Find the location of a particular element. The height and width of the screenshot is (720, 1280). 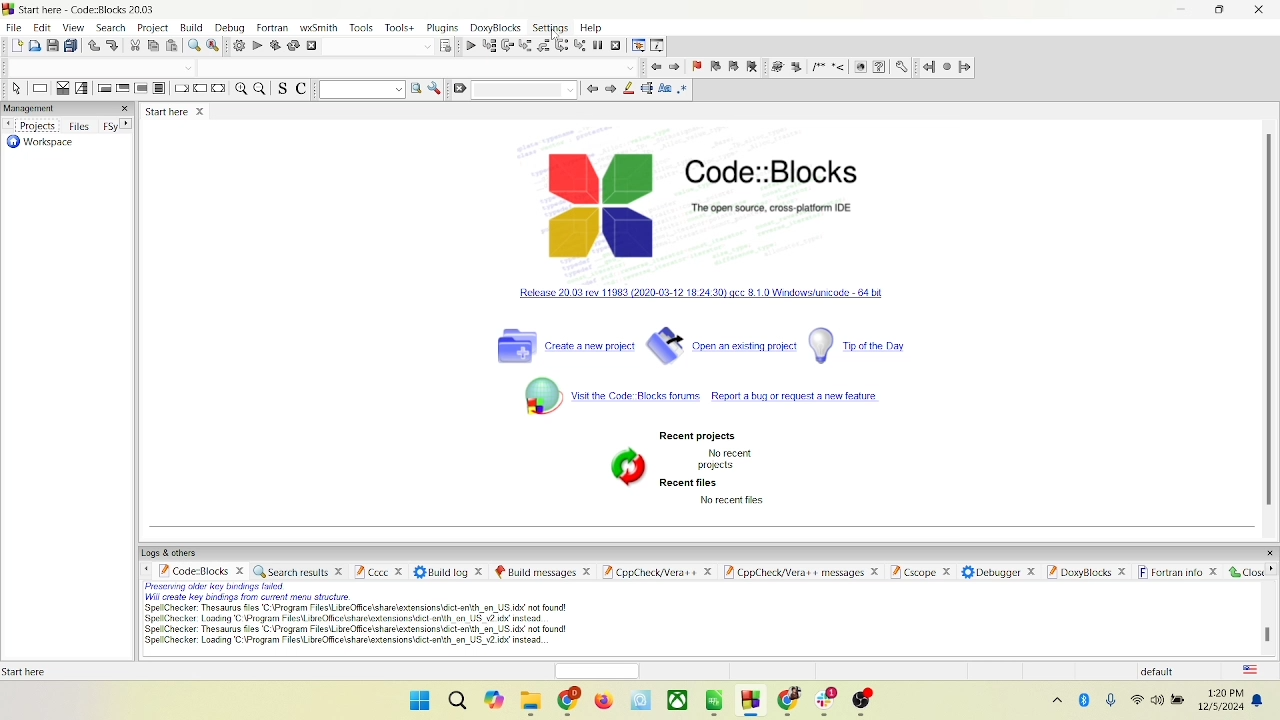

edit is located at coordinates (42, 26).